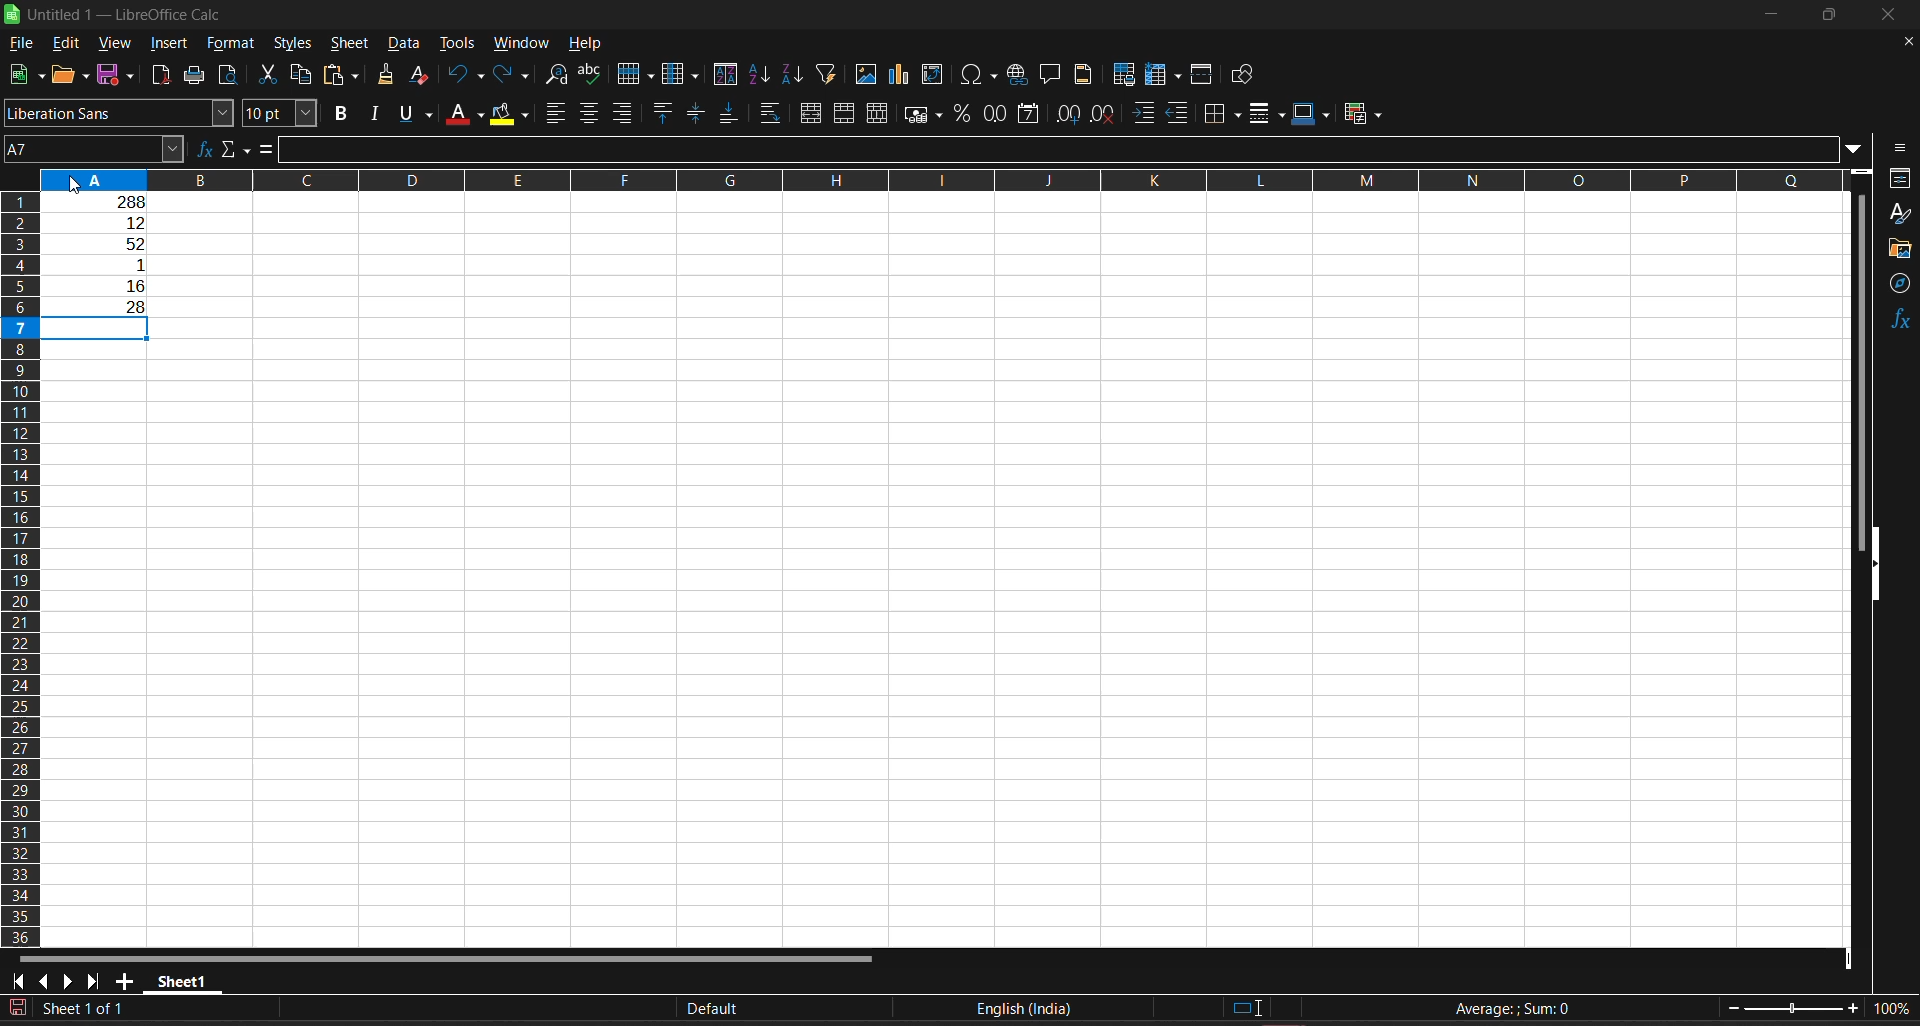 The height and width of the screenshot is (1026, 1920). What do you see at coordinates (114, 45) in the screenshot?
I see `view` at bounding box center [114, 45].